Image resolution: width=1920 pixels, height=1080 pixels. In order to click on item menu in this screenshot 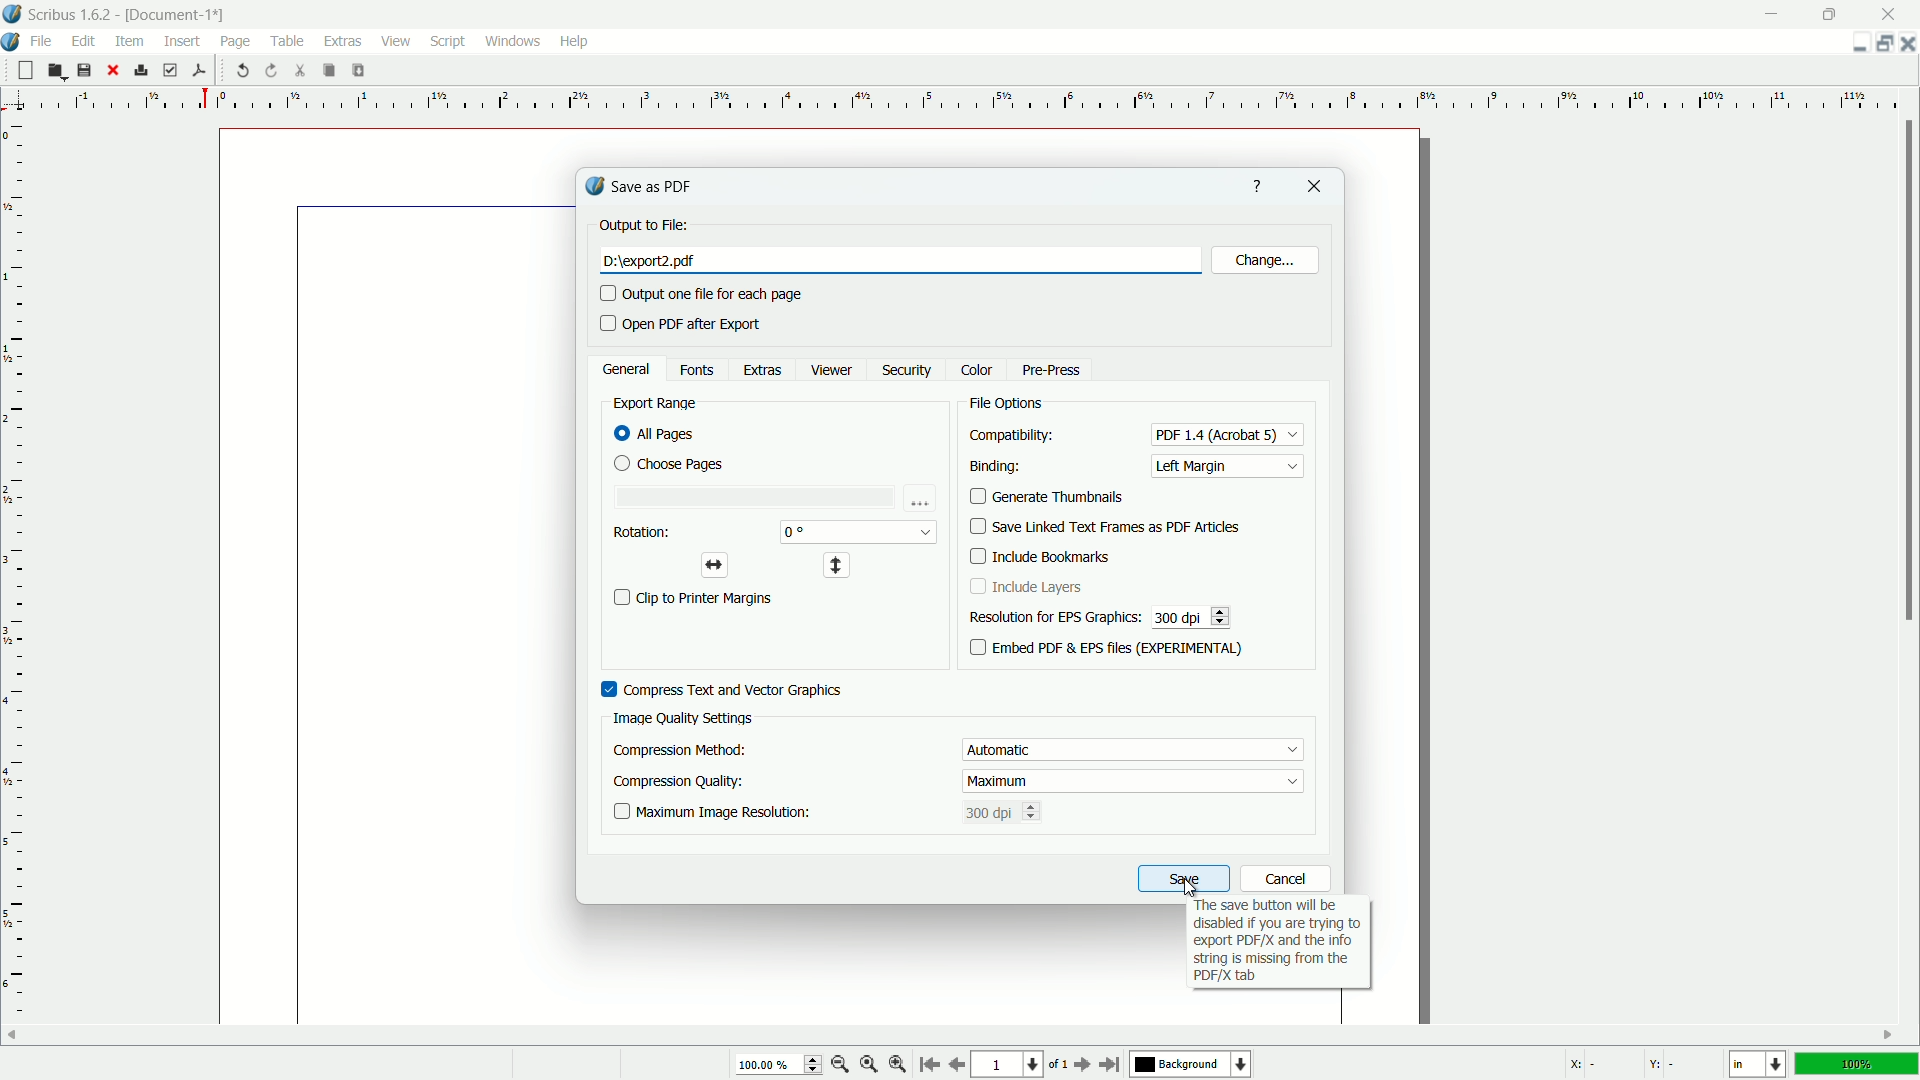, I will do `click(129, 44)`.